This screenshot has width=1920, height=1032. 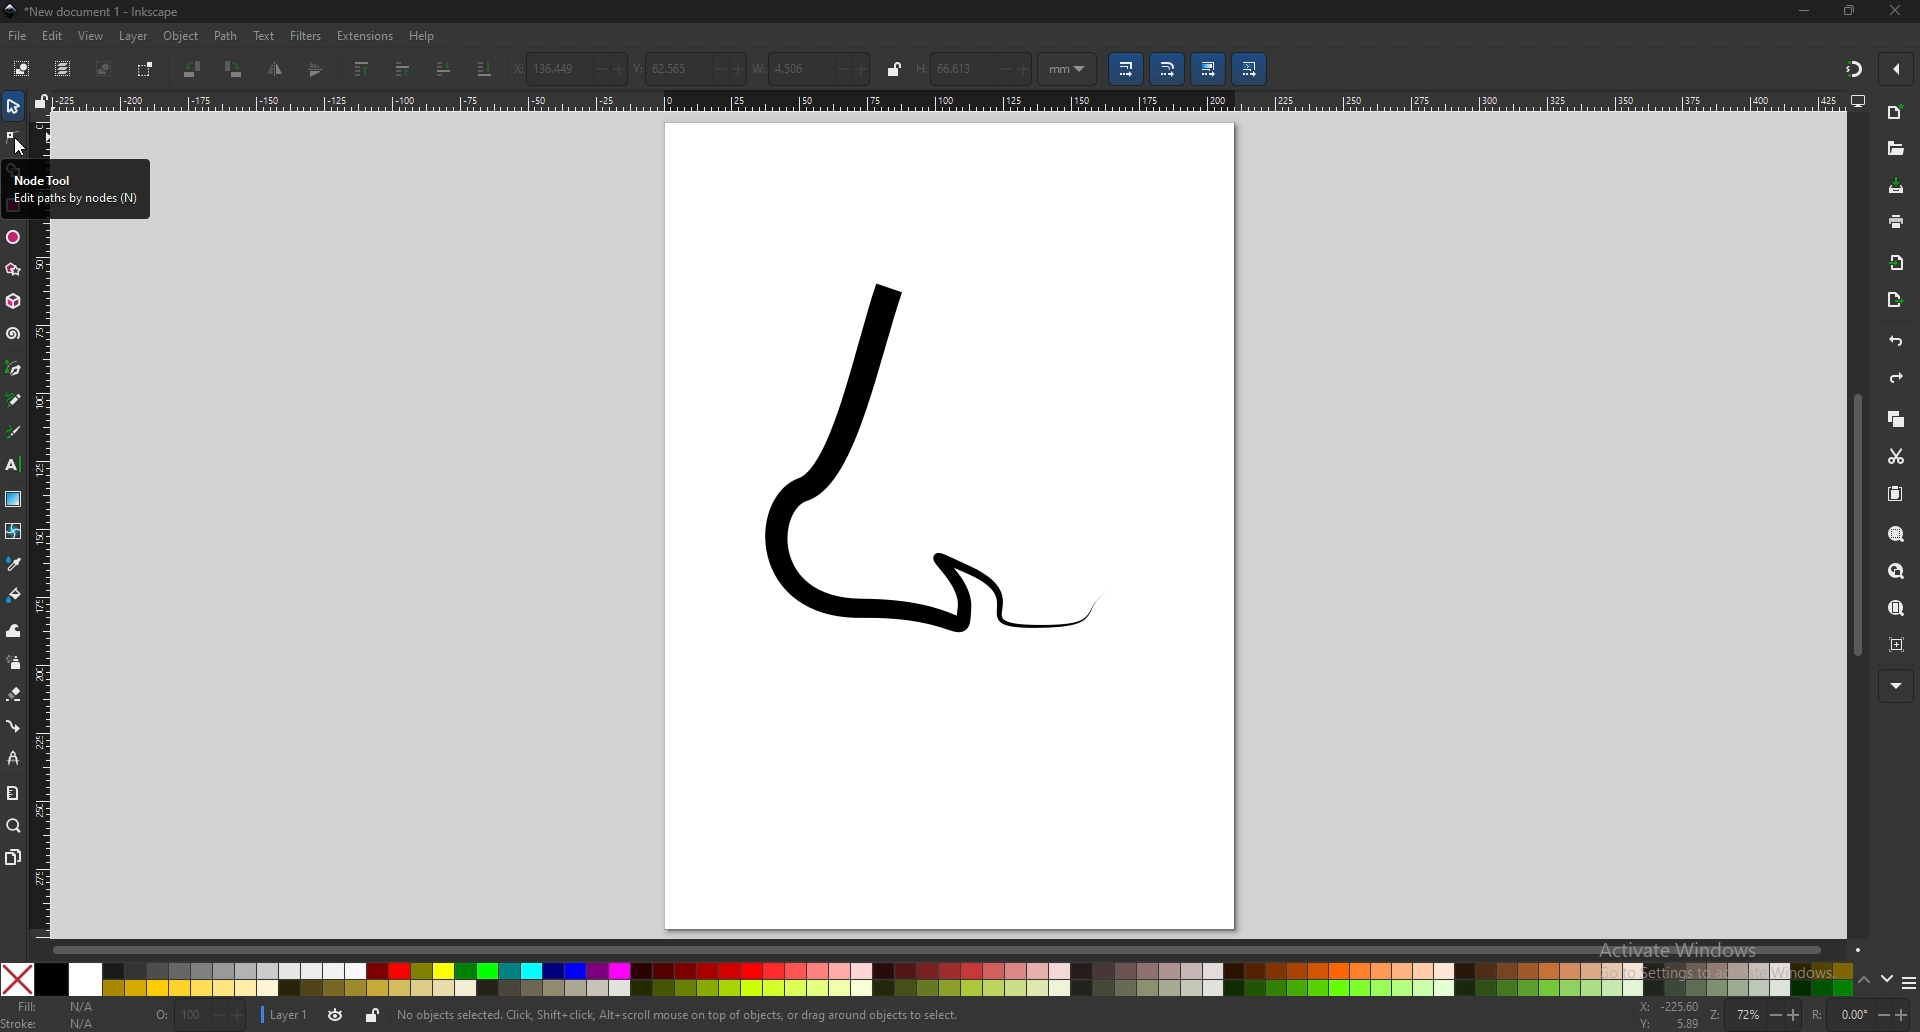 I want to click on calligraphy, so click(x=14, y=433).